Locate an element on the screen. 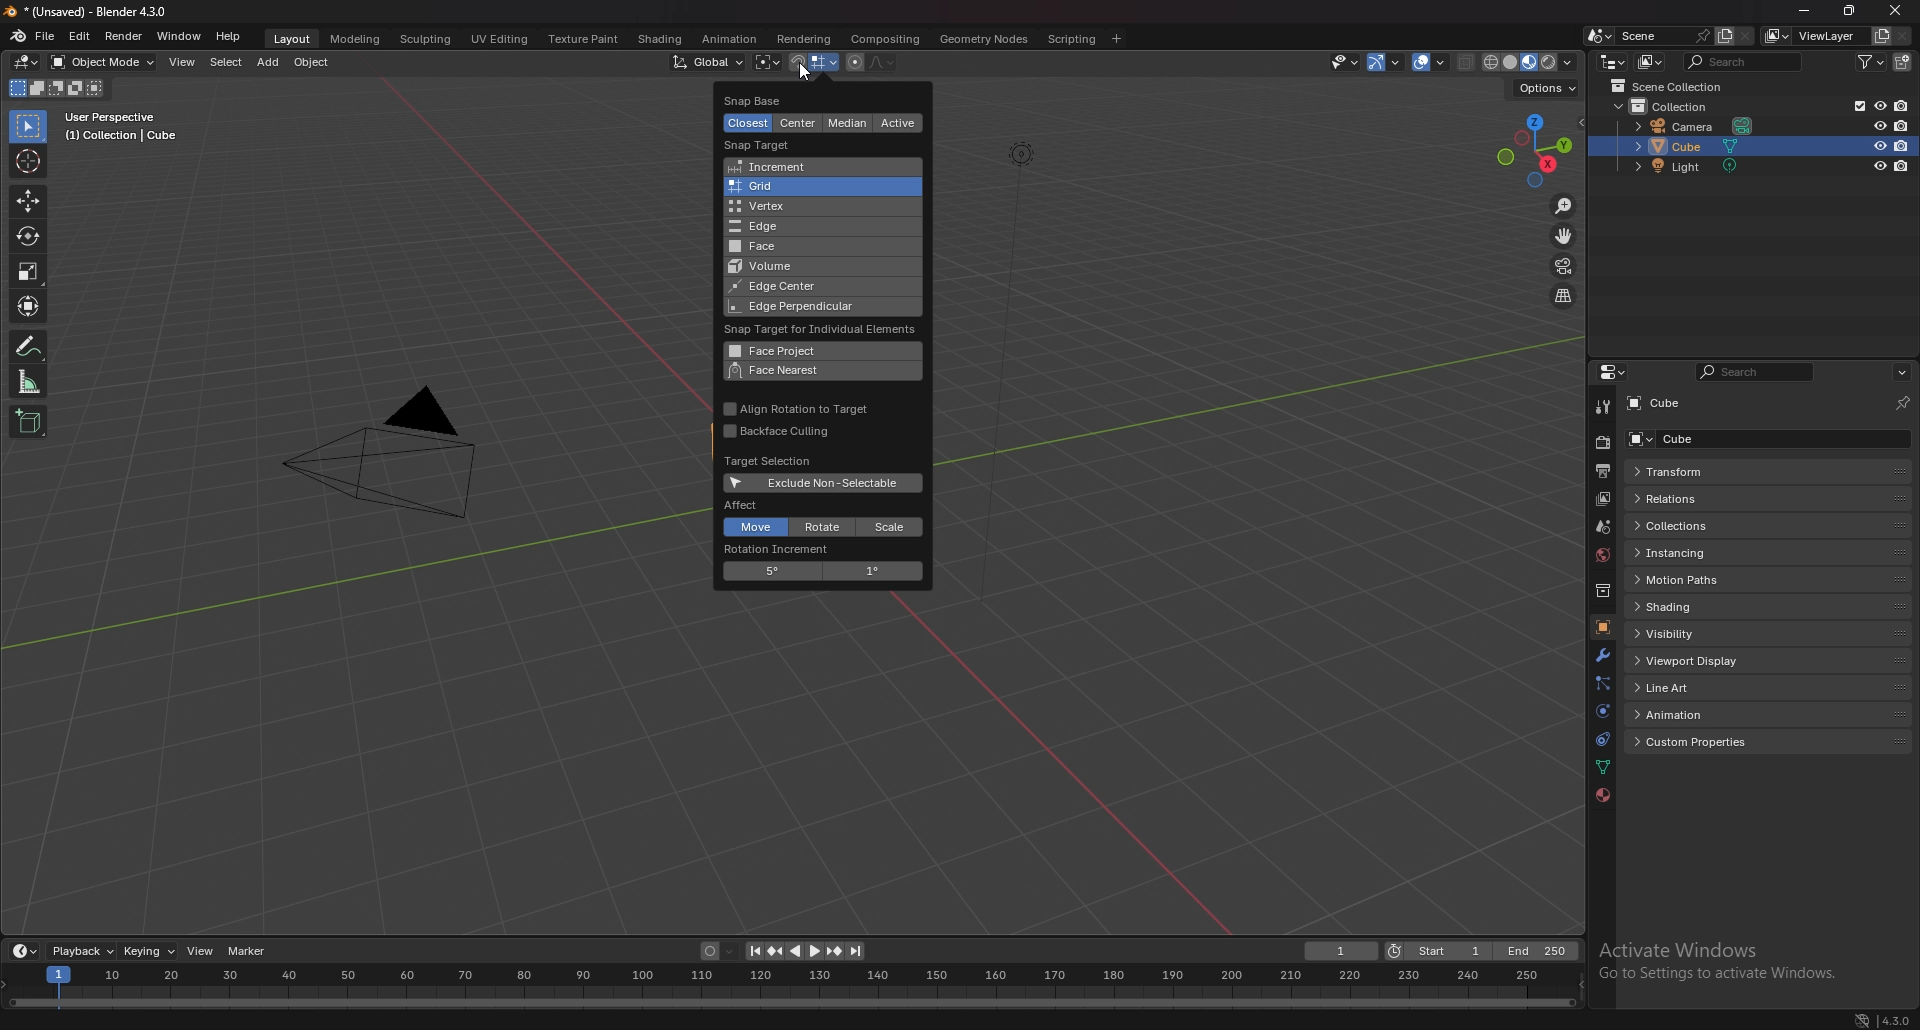 This screenshot has height=1030, width=1920. modeling is located at coordinates (356, 38).